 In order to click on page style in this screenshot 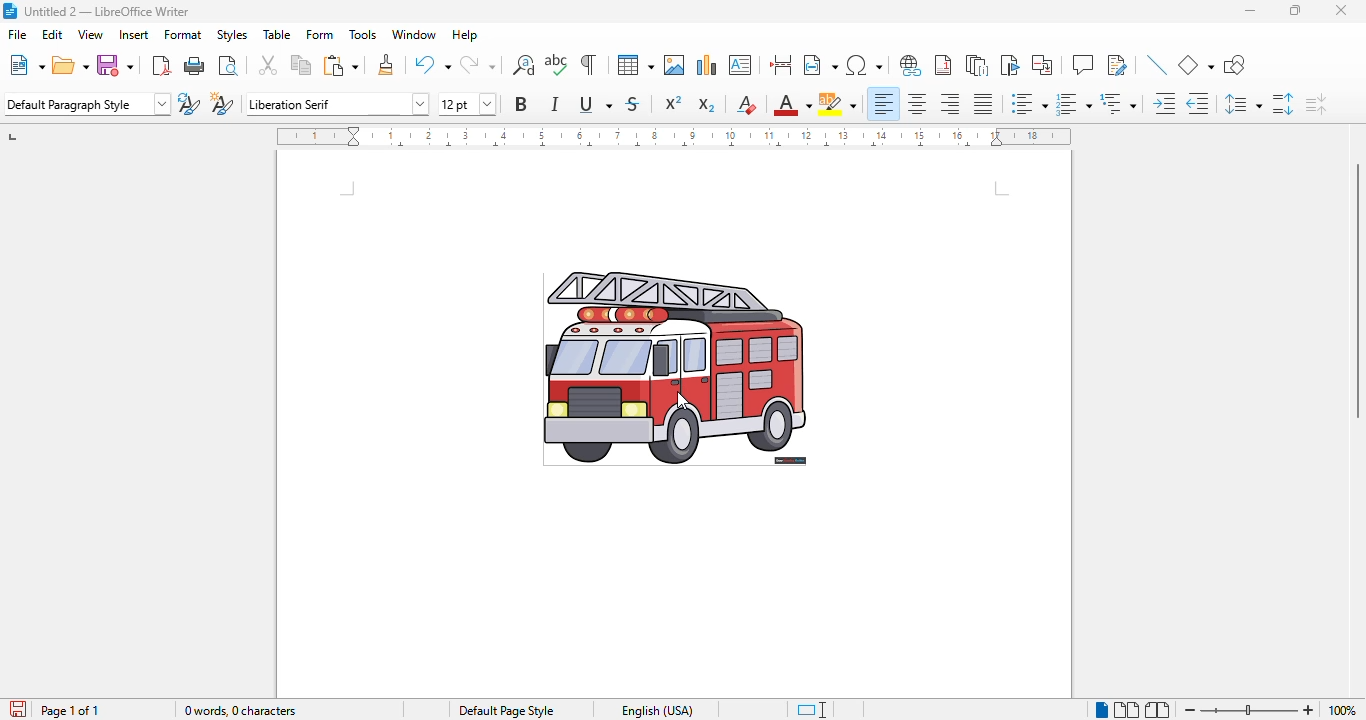, I will do `click(506, 711)`.